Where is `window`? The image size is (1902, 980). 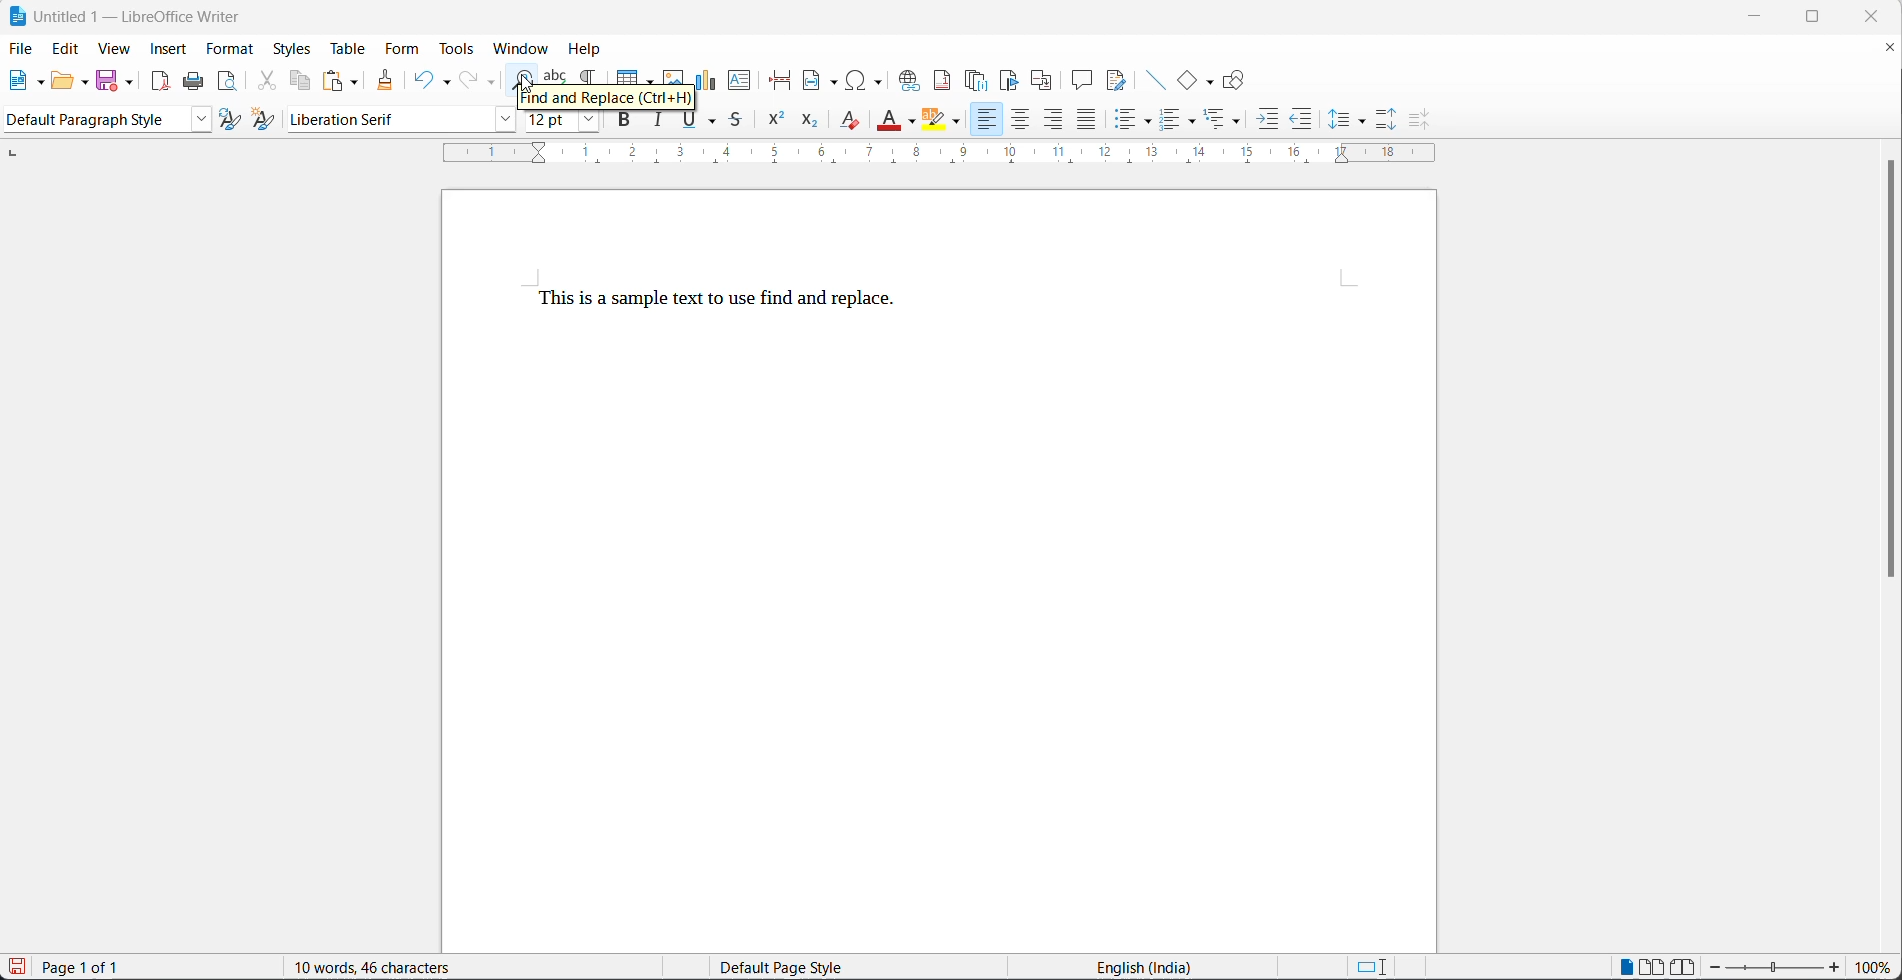
window is located at coordinates (524, 48).